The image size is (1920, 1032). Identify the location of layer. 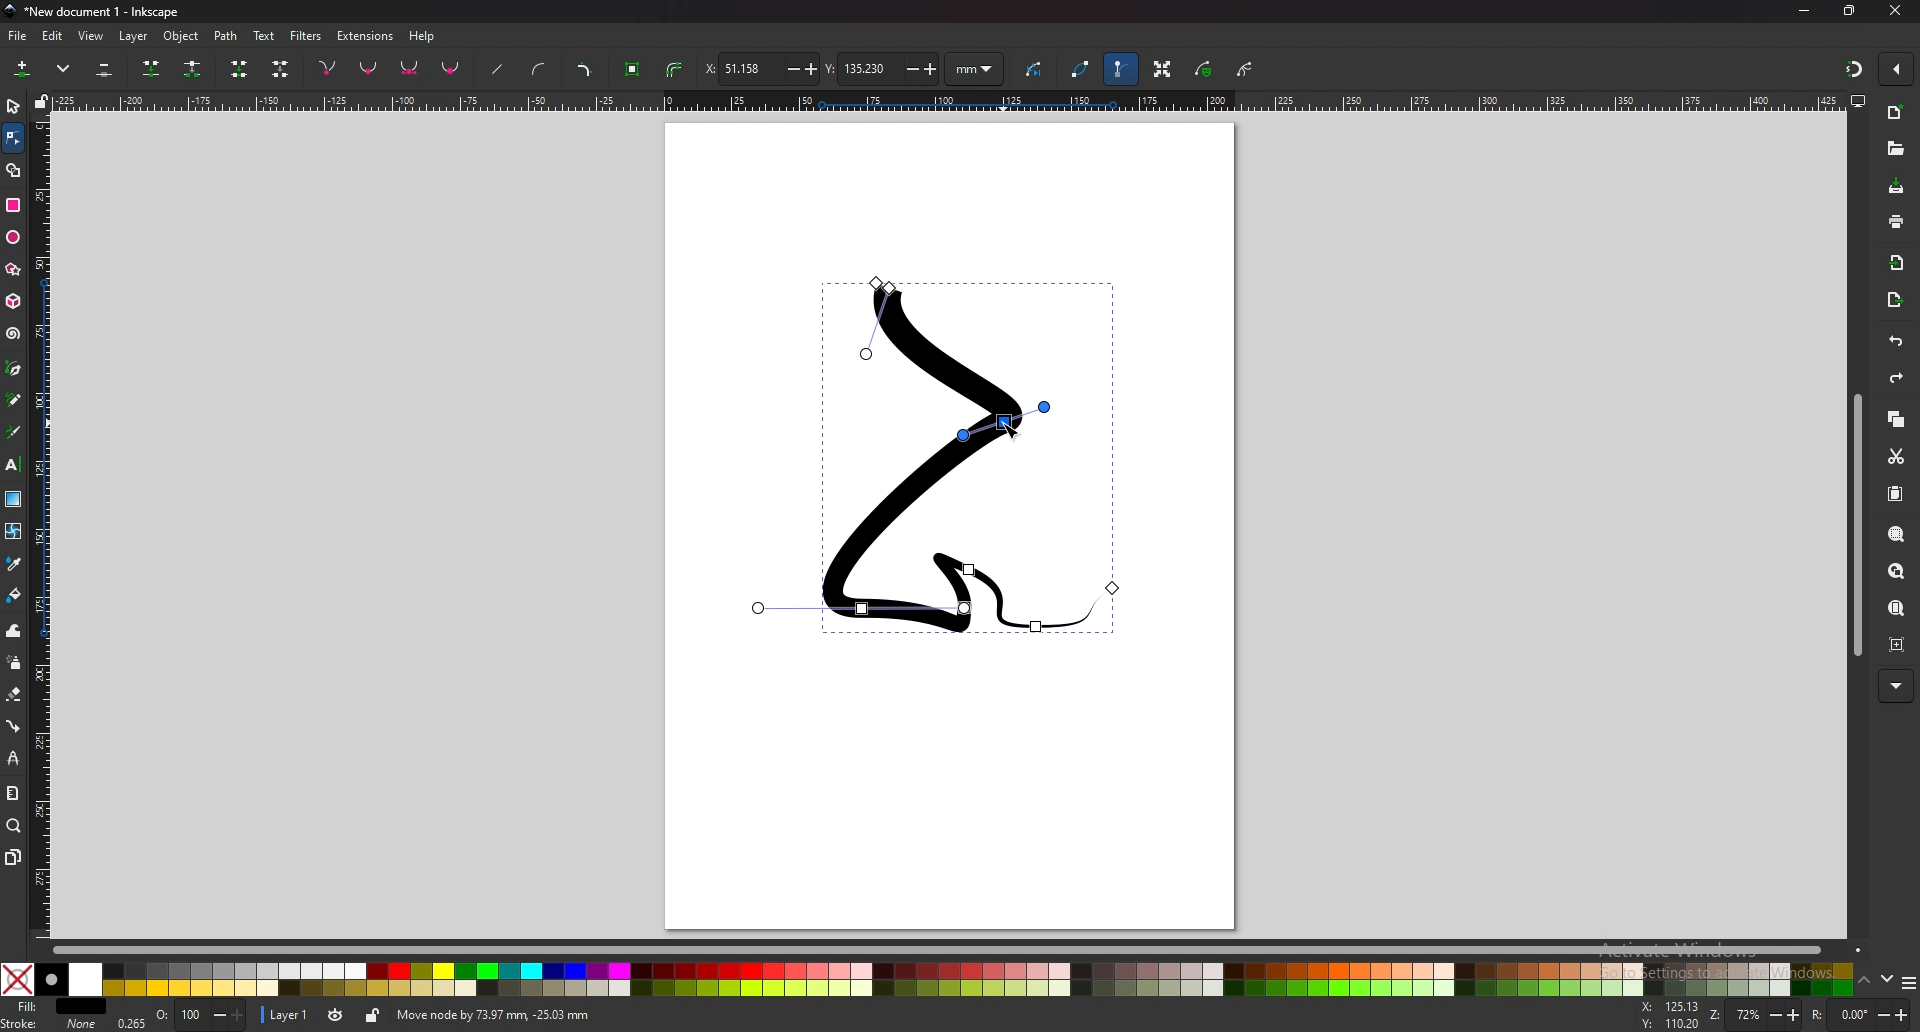
(286, 1013).